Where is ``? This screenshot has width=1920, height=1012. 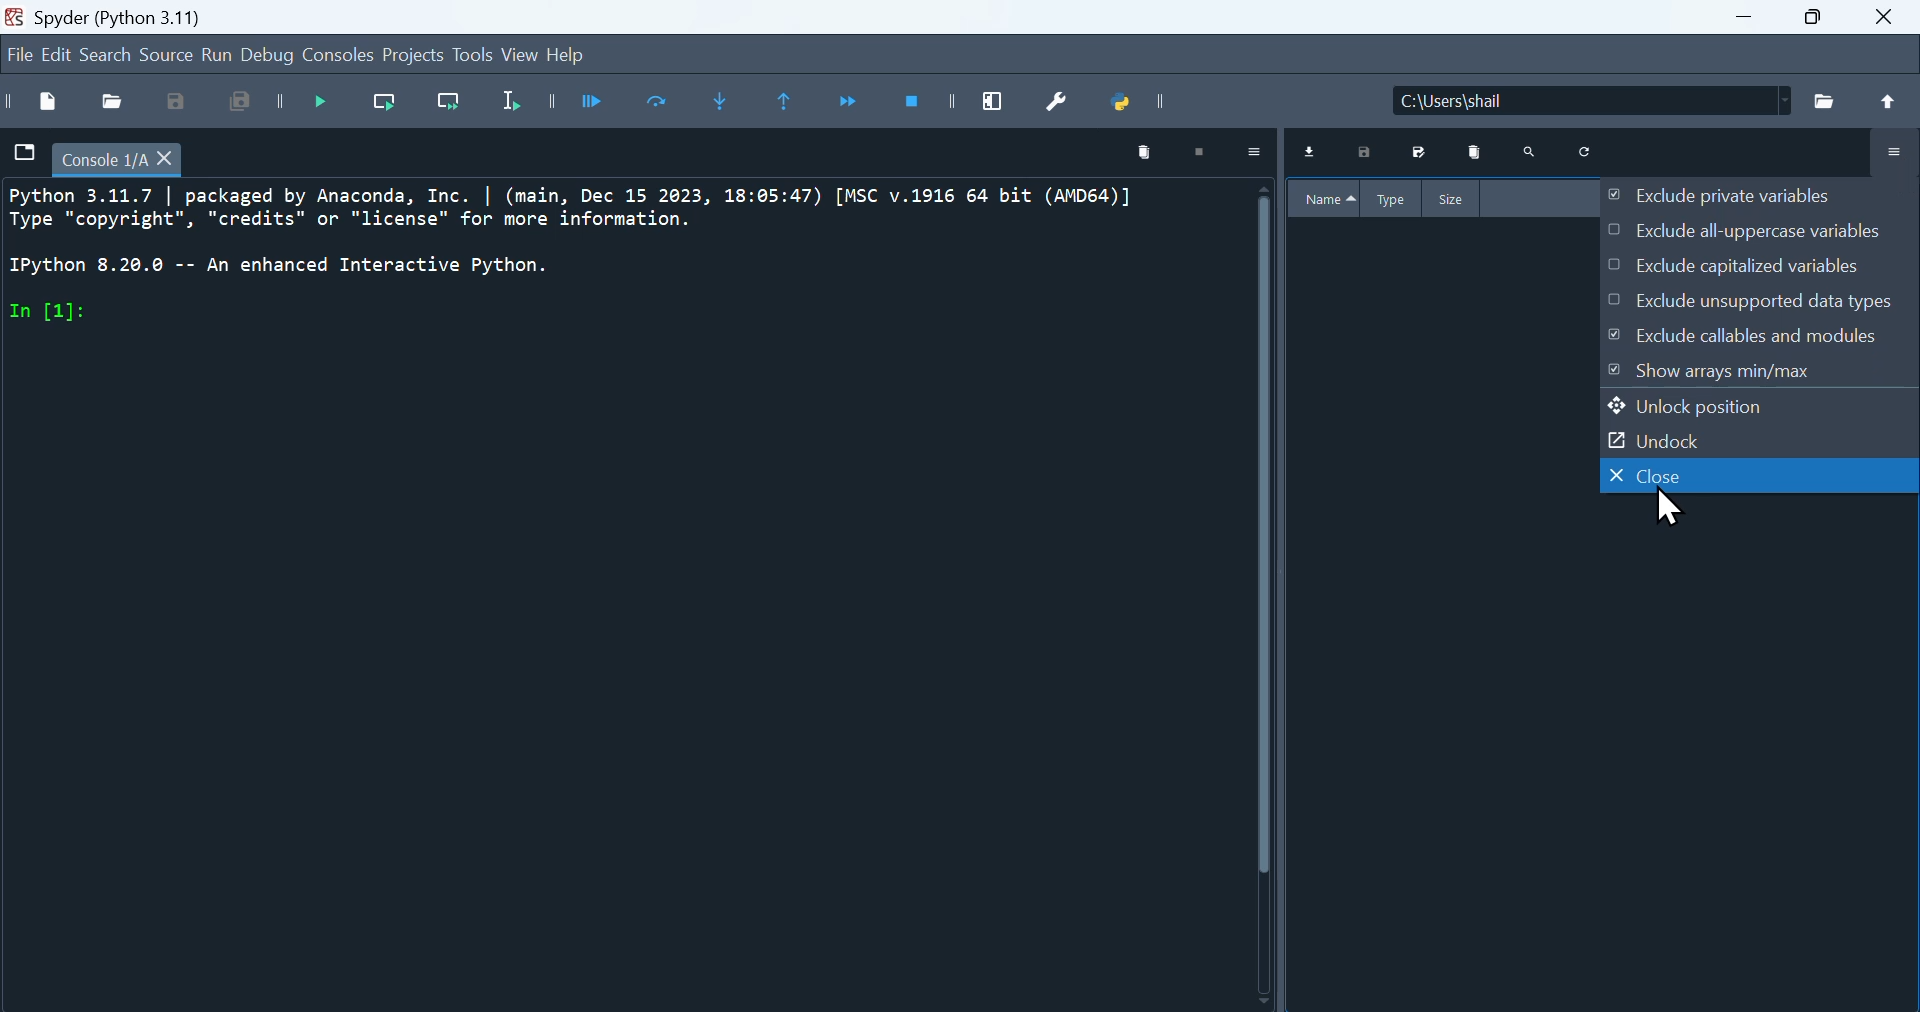  is located at coordinates (16, 56).